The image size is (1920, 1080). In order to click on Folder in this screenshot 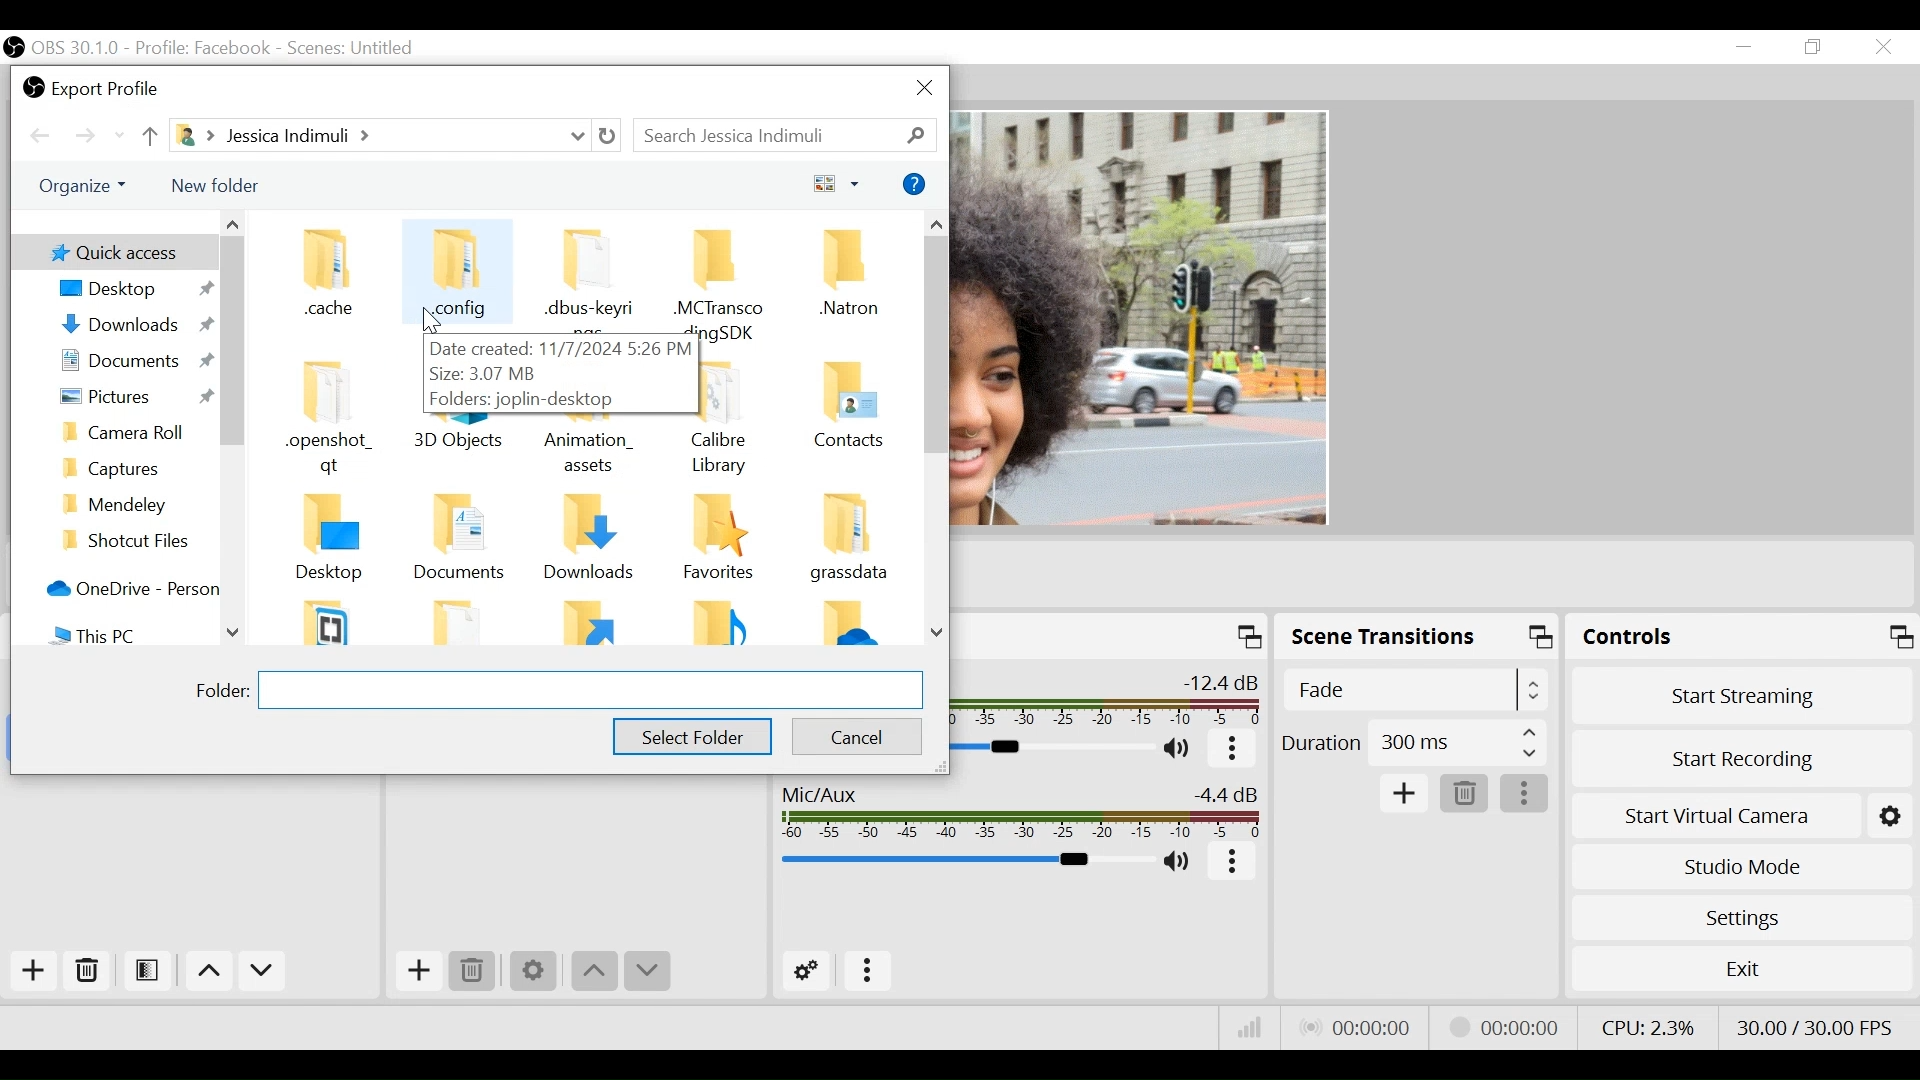, I will do `click(333, 281)`.